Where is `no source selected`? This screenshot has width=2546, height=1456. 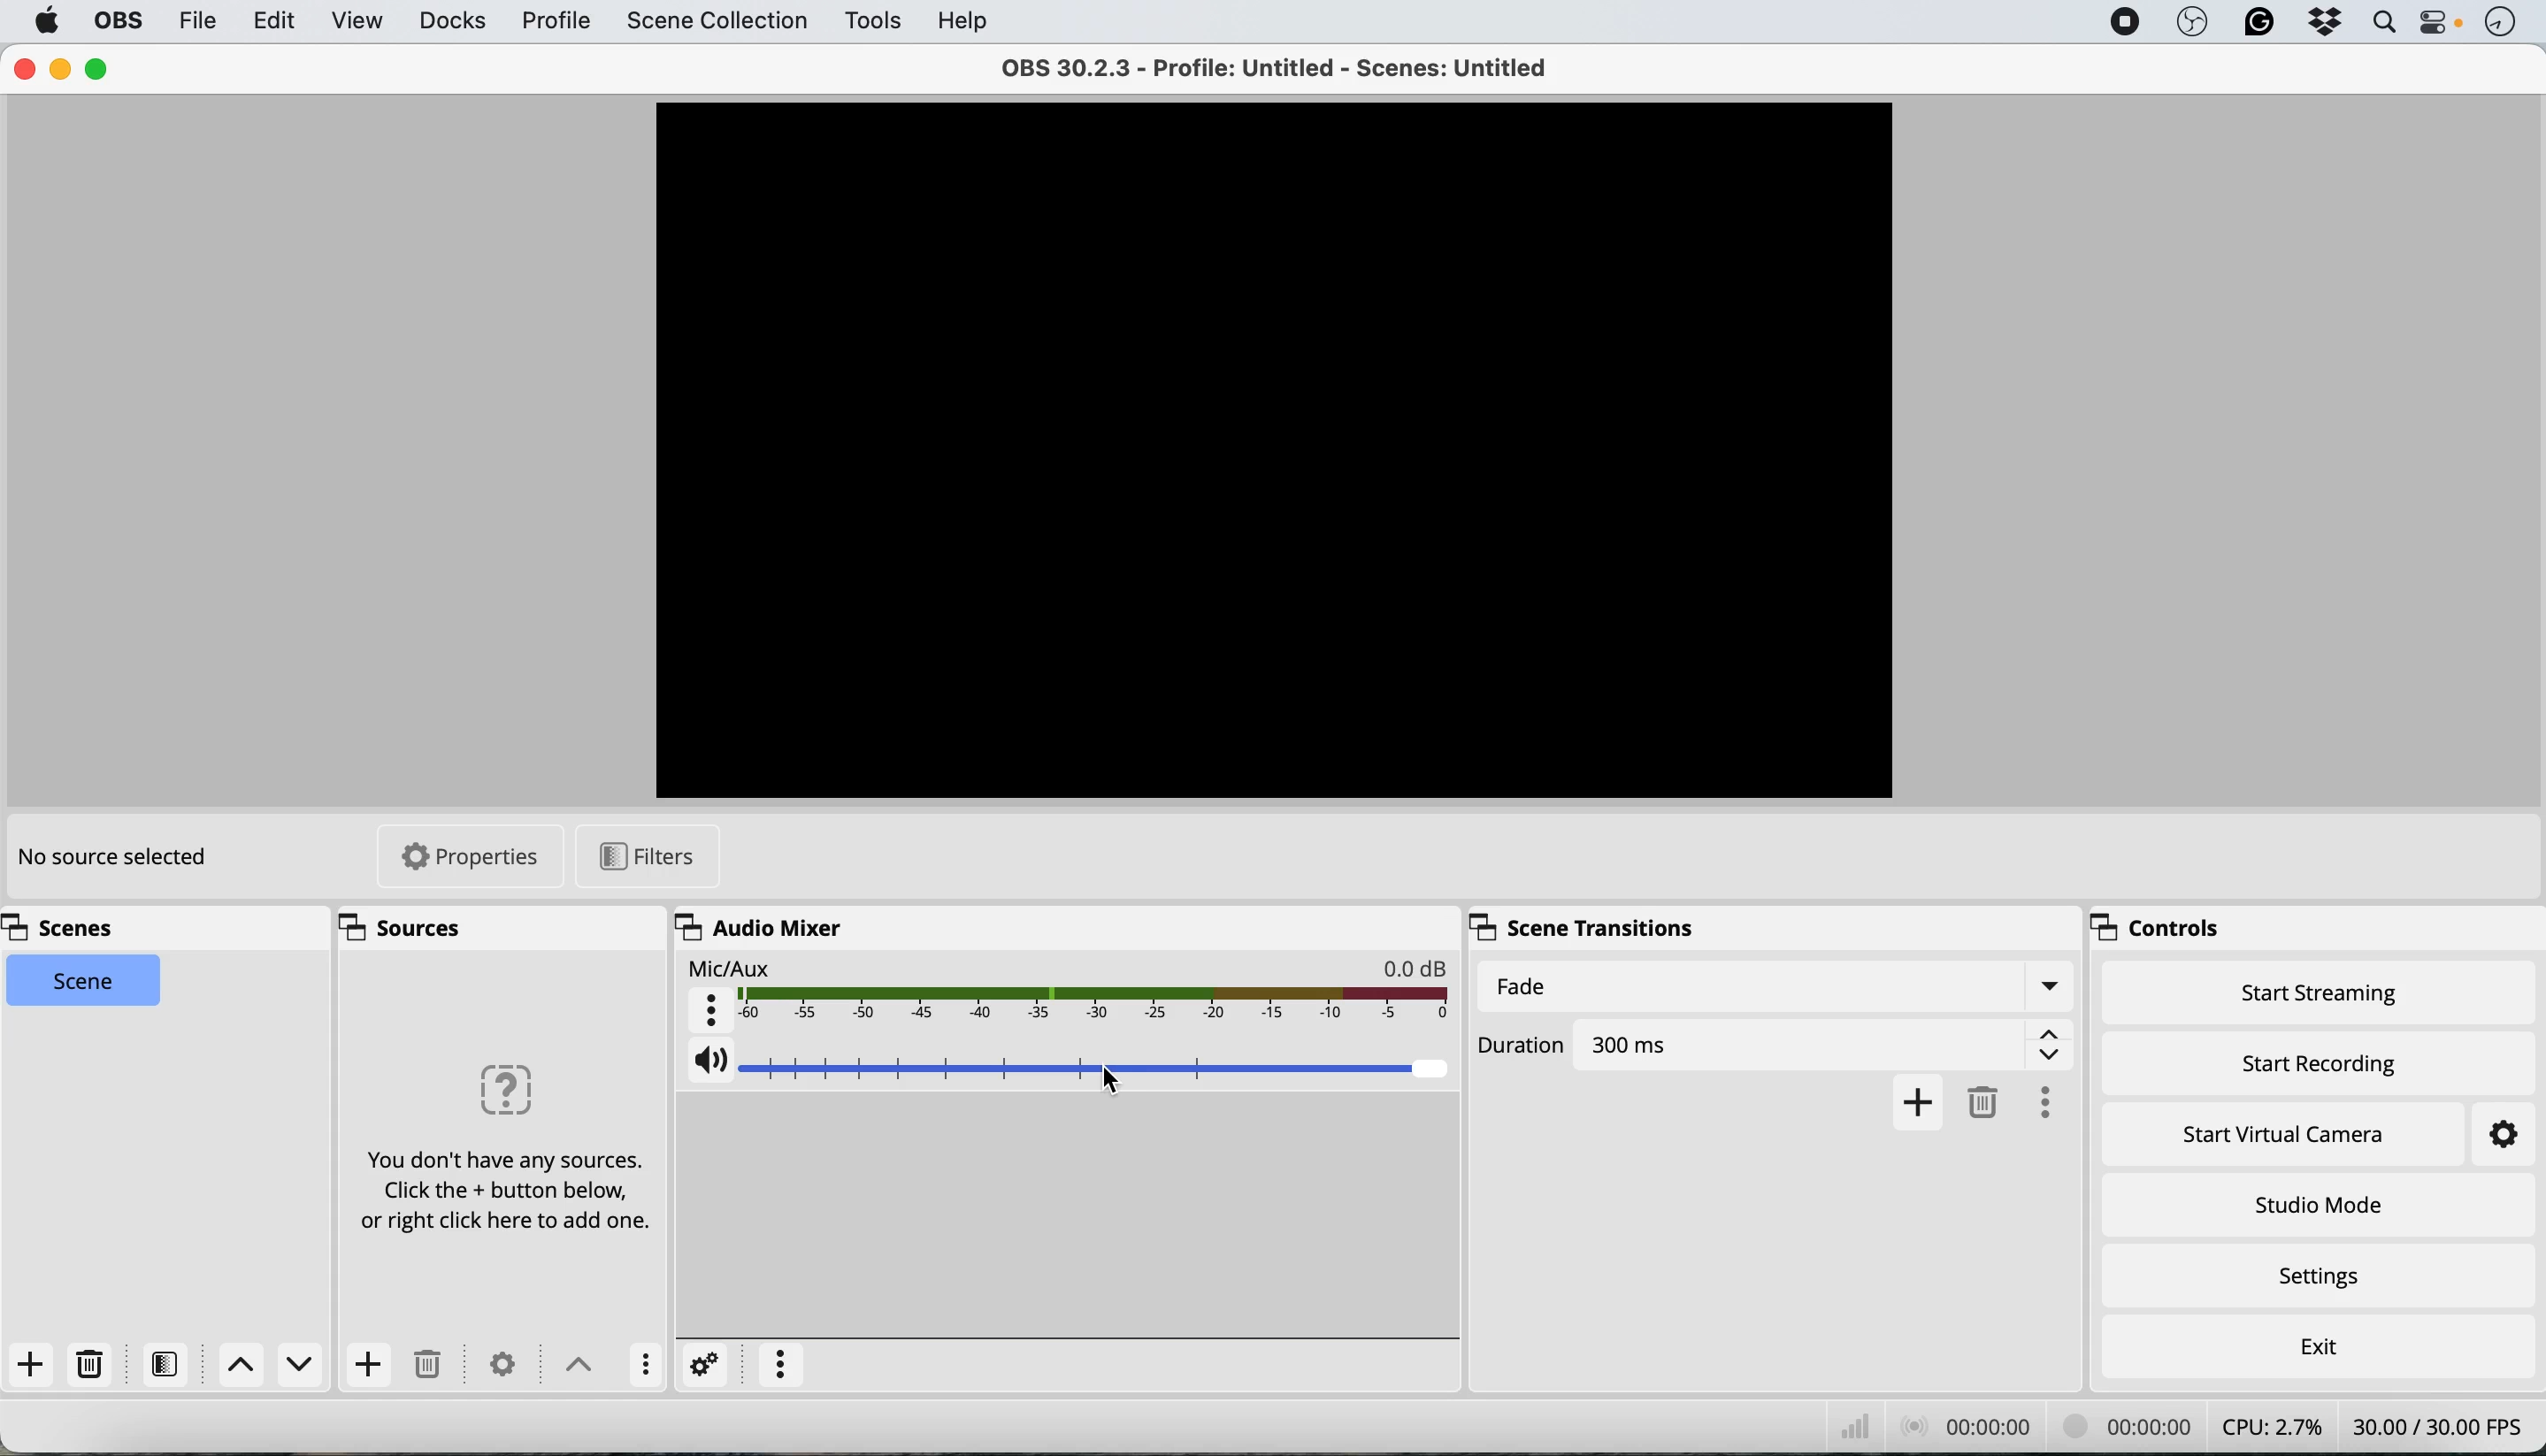
no source selected is located at coordinates (119, 862).